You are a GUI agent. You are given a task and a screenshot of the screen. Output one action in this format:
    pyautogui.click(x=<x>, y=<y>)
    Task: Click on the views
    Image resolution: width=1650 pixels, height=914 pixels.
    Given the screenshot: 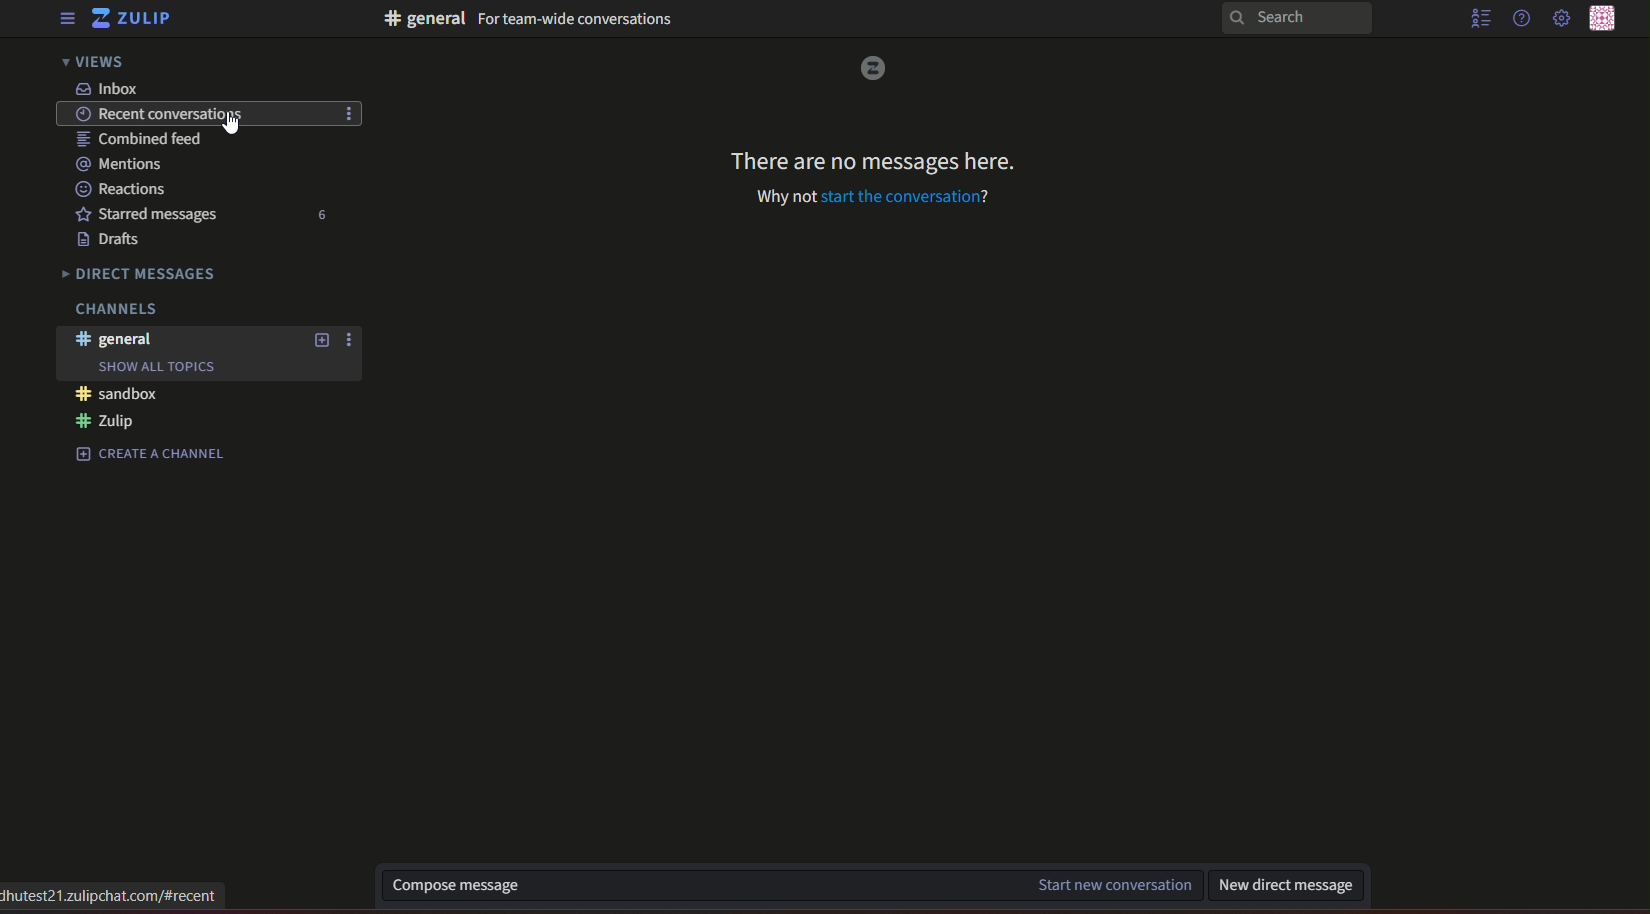 What is the action you would take?
    pyautogui.click(x=100, y=63)
    